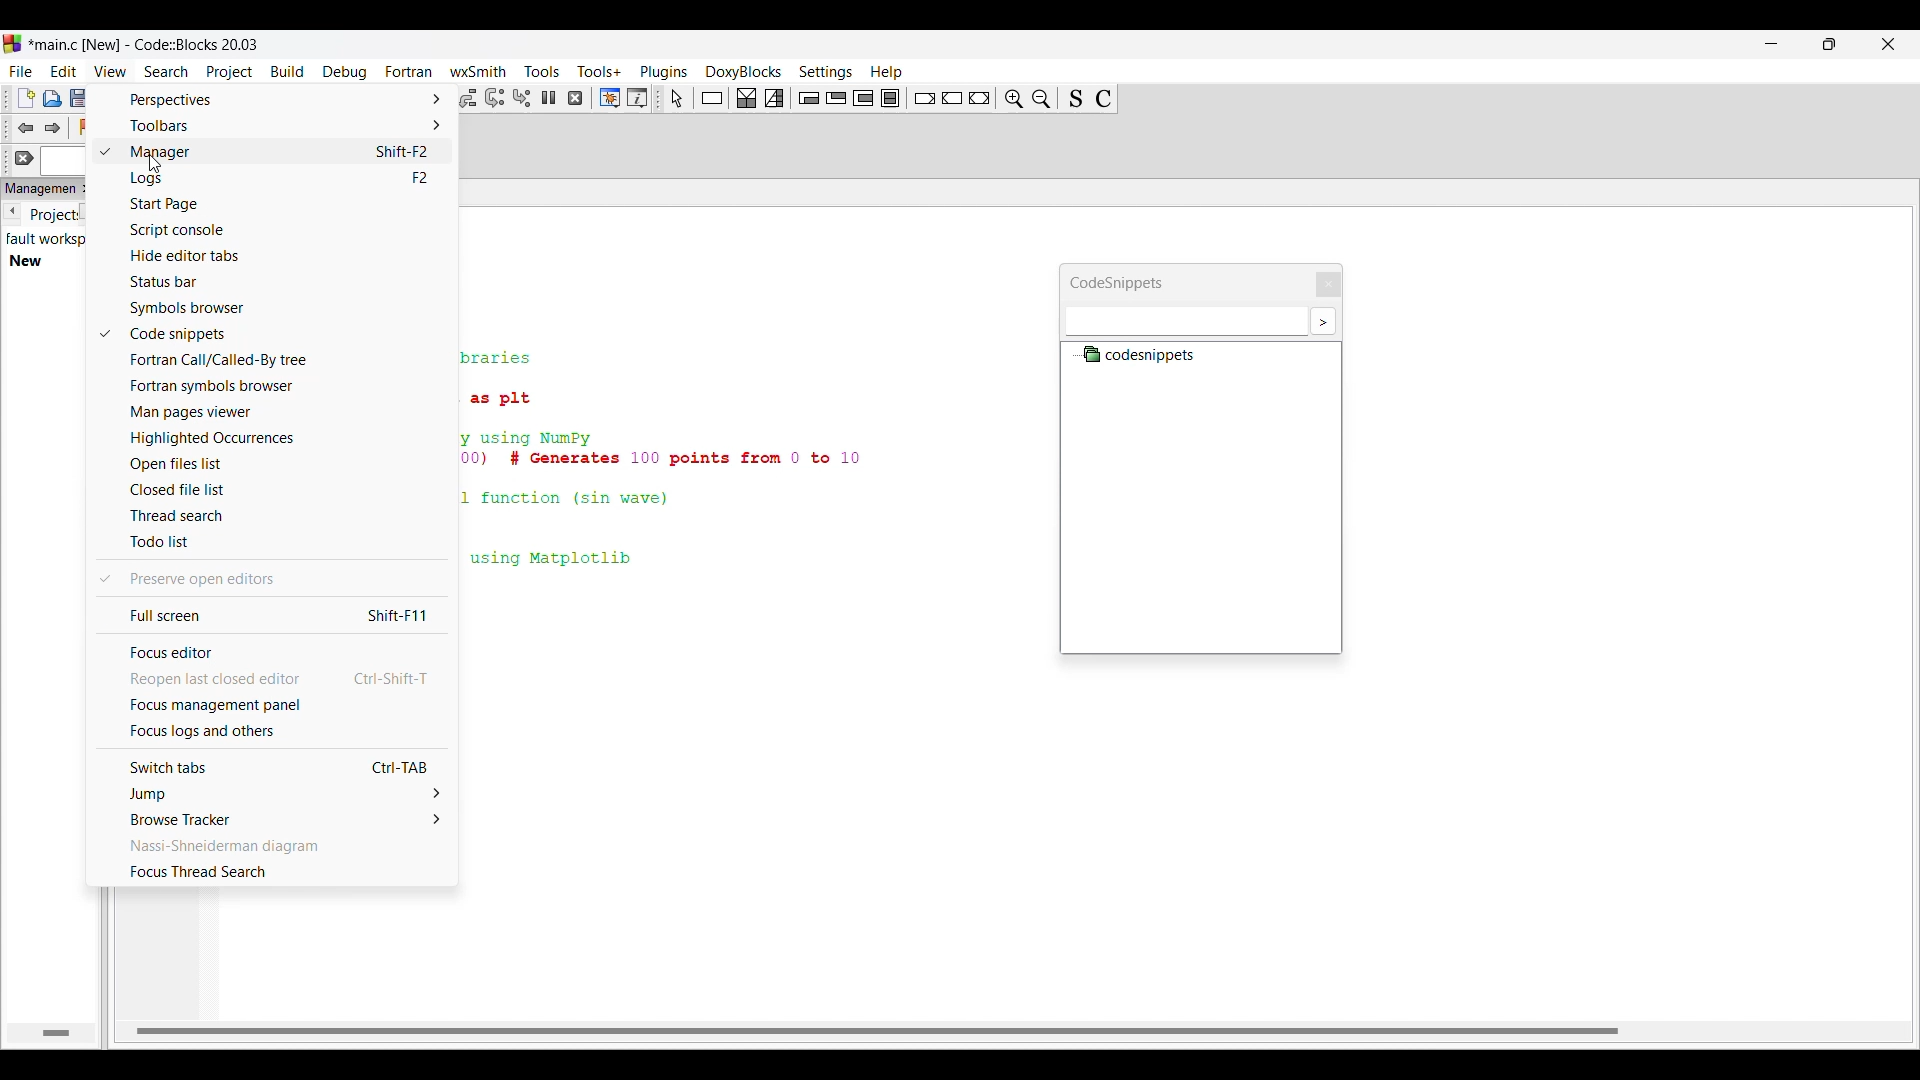 Image resolution: width=1920 pixels, height=1080 pixels. Describe the element at coordinates (1013, 98) in the screenshot. I see `Zoom out` at that location.